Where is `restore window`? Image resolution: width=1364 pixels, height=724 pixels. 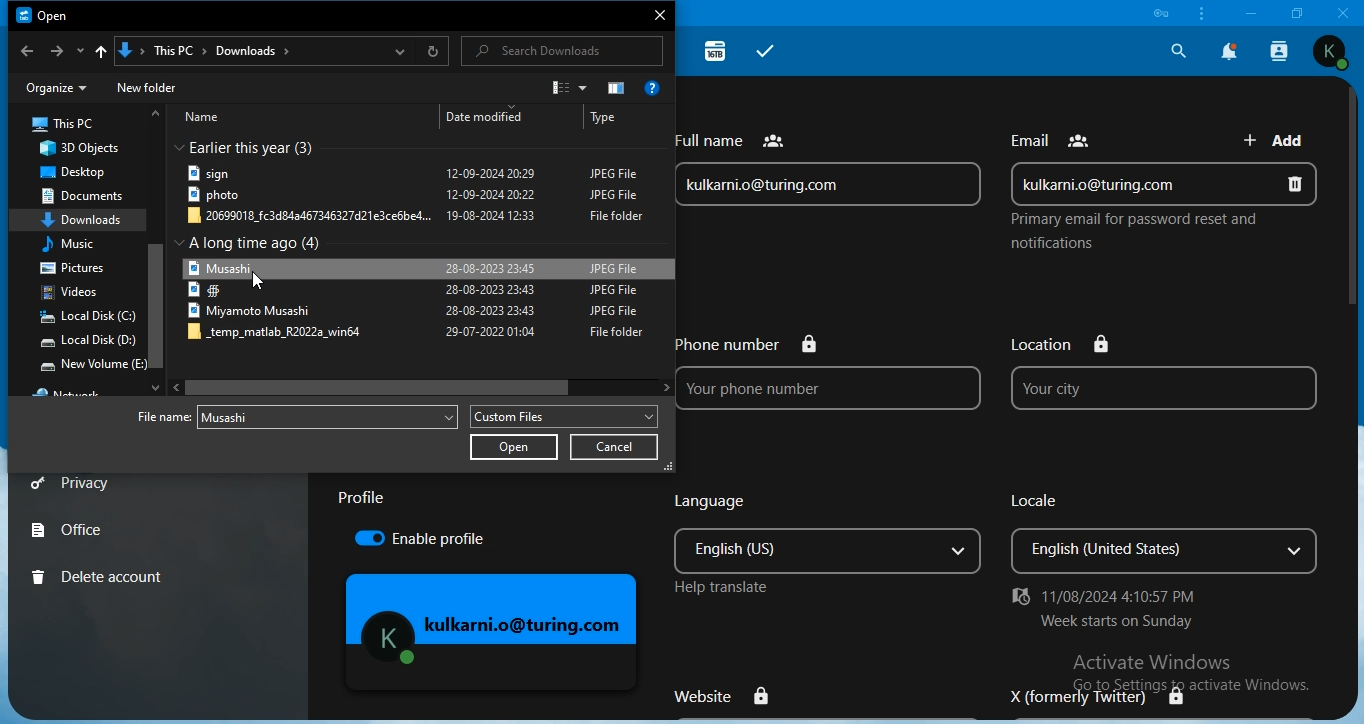
restore window is located at coordinates (1292, 12).